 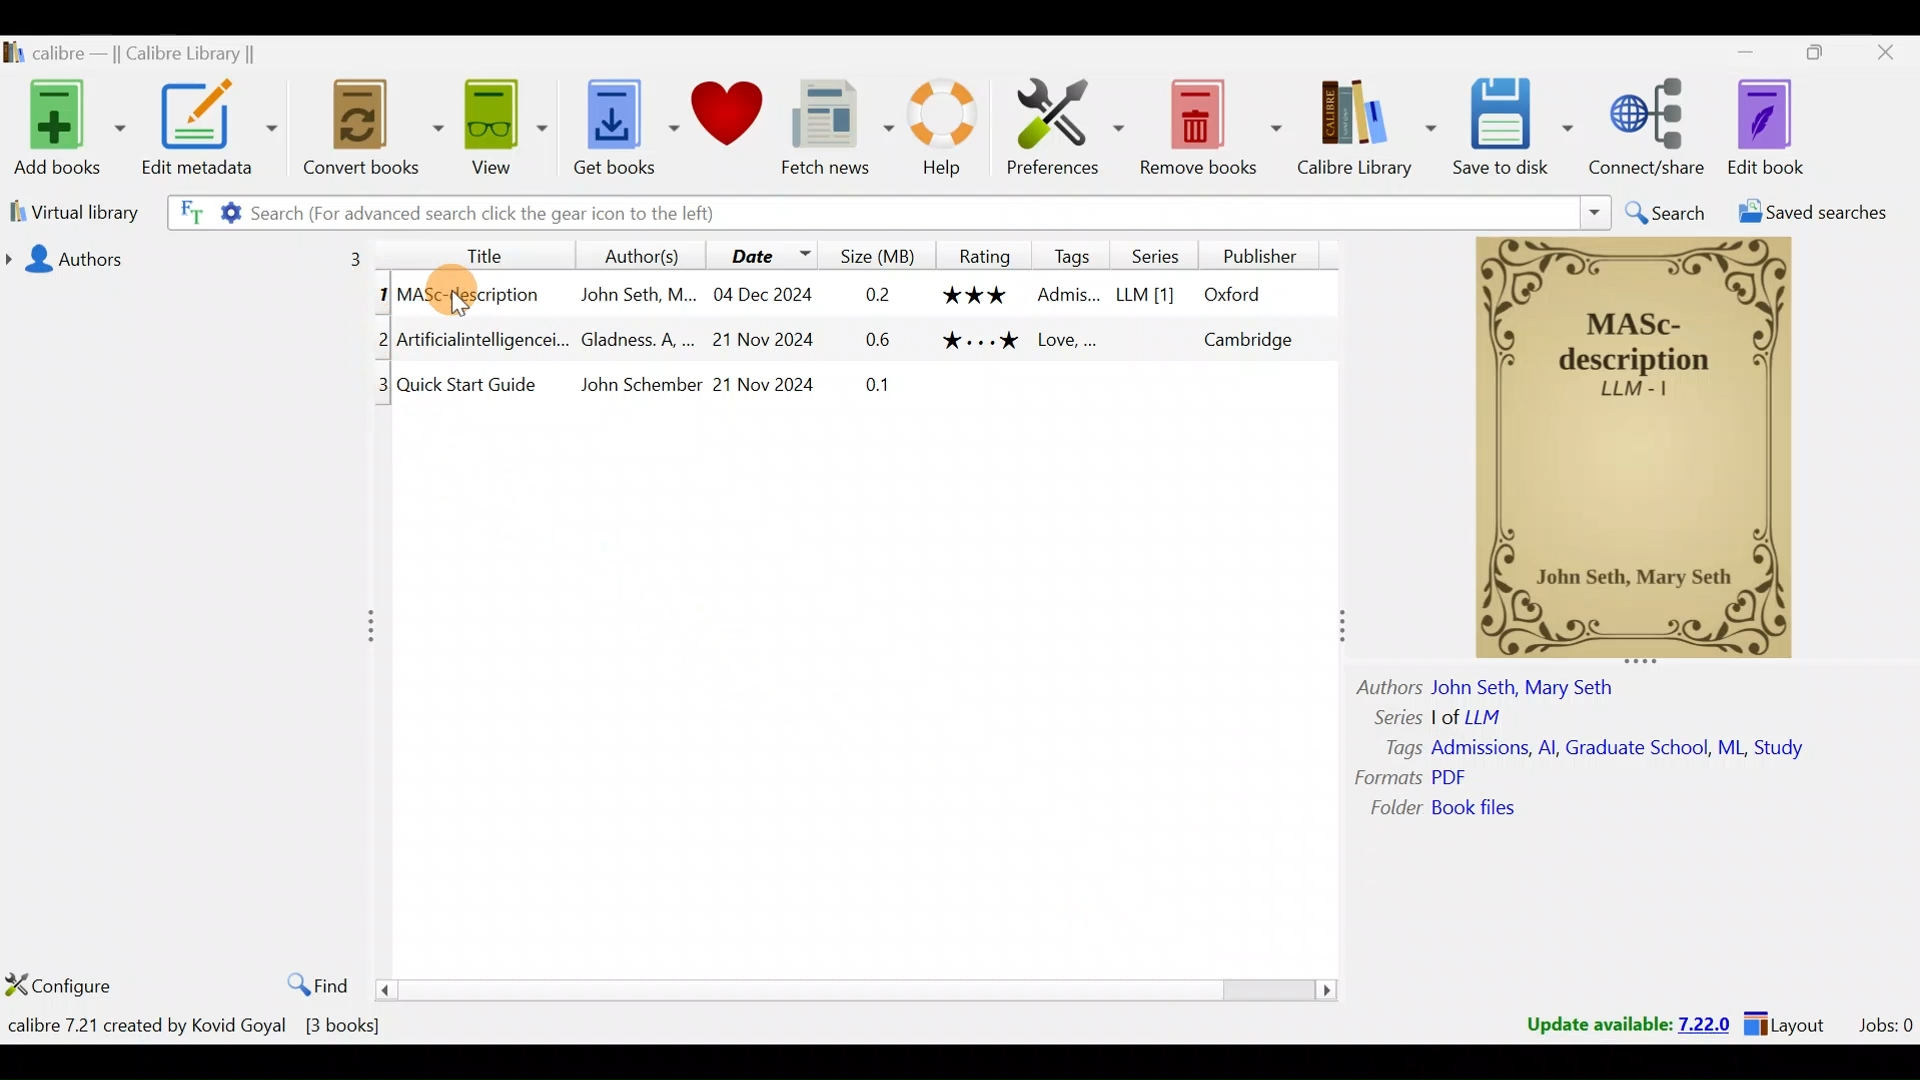 What do you see at coordinates (1883, 1028) in the screenshot?
I see `Jobs` at bounding box center [1883, 1028].